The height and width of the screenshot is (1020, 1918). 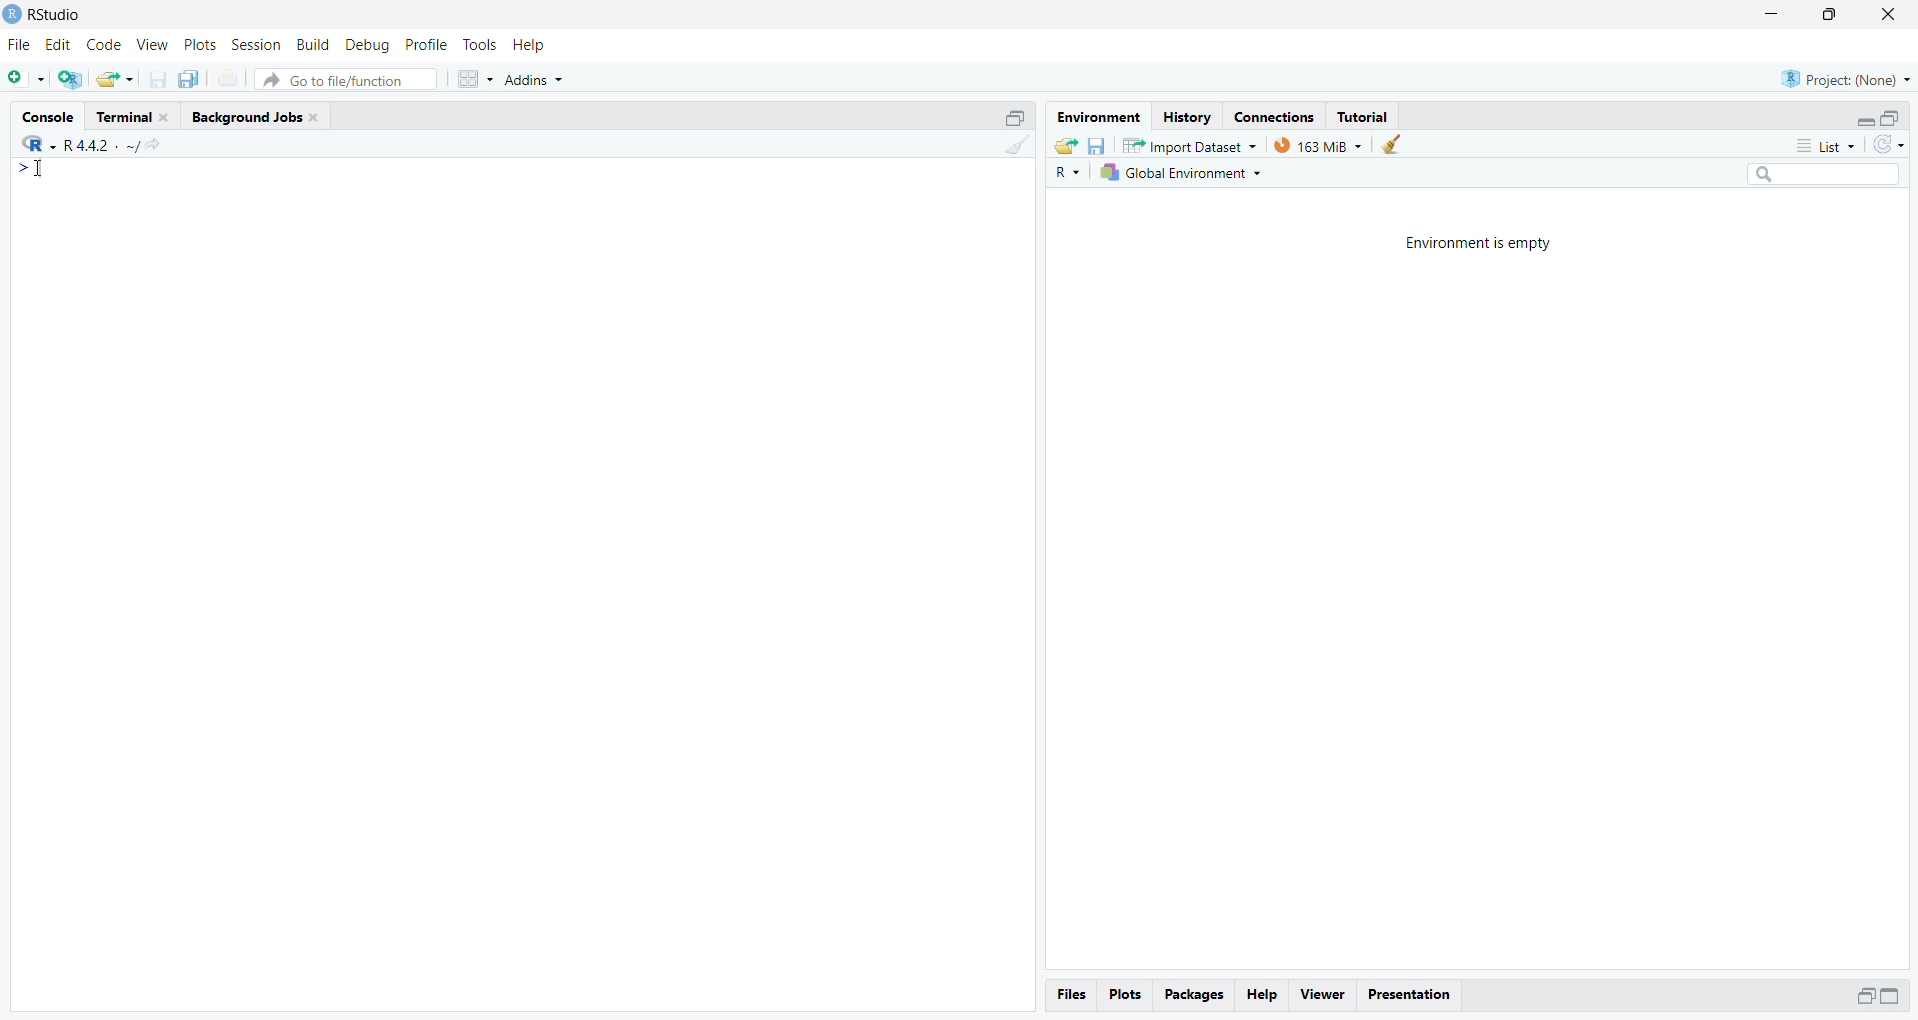 I want to click on minimise, so click(x=1775, y=12).